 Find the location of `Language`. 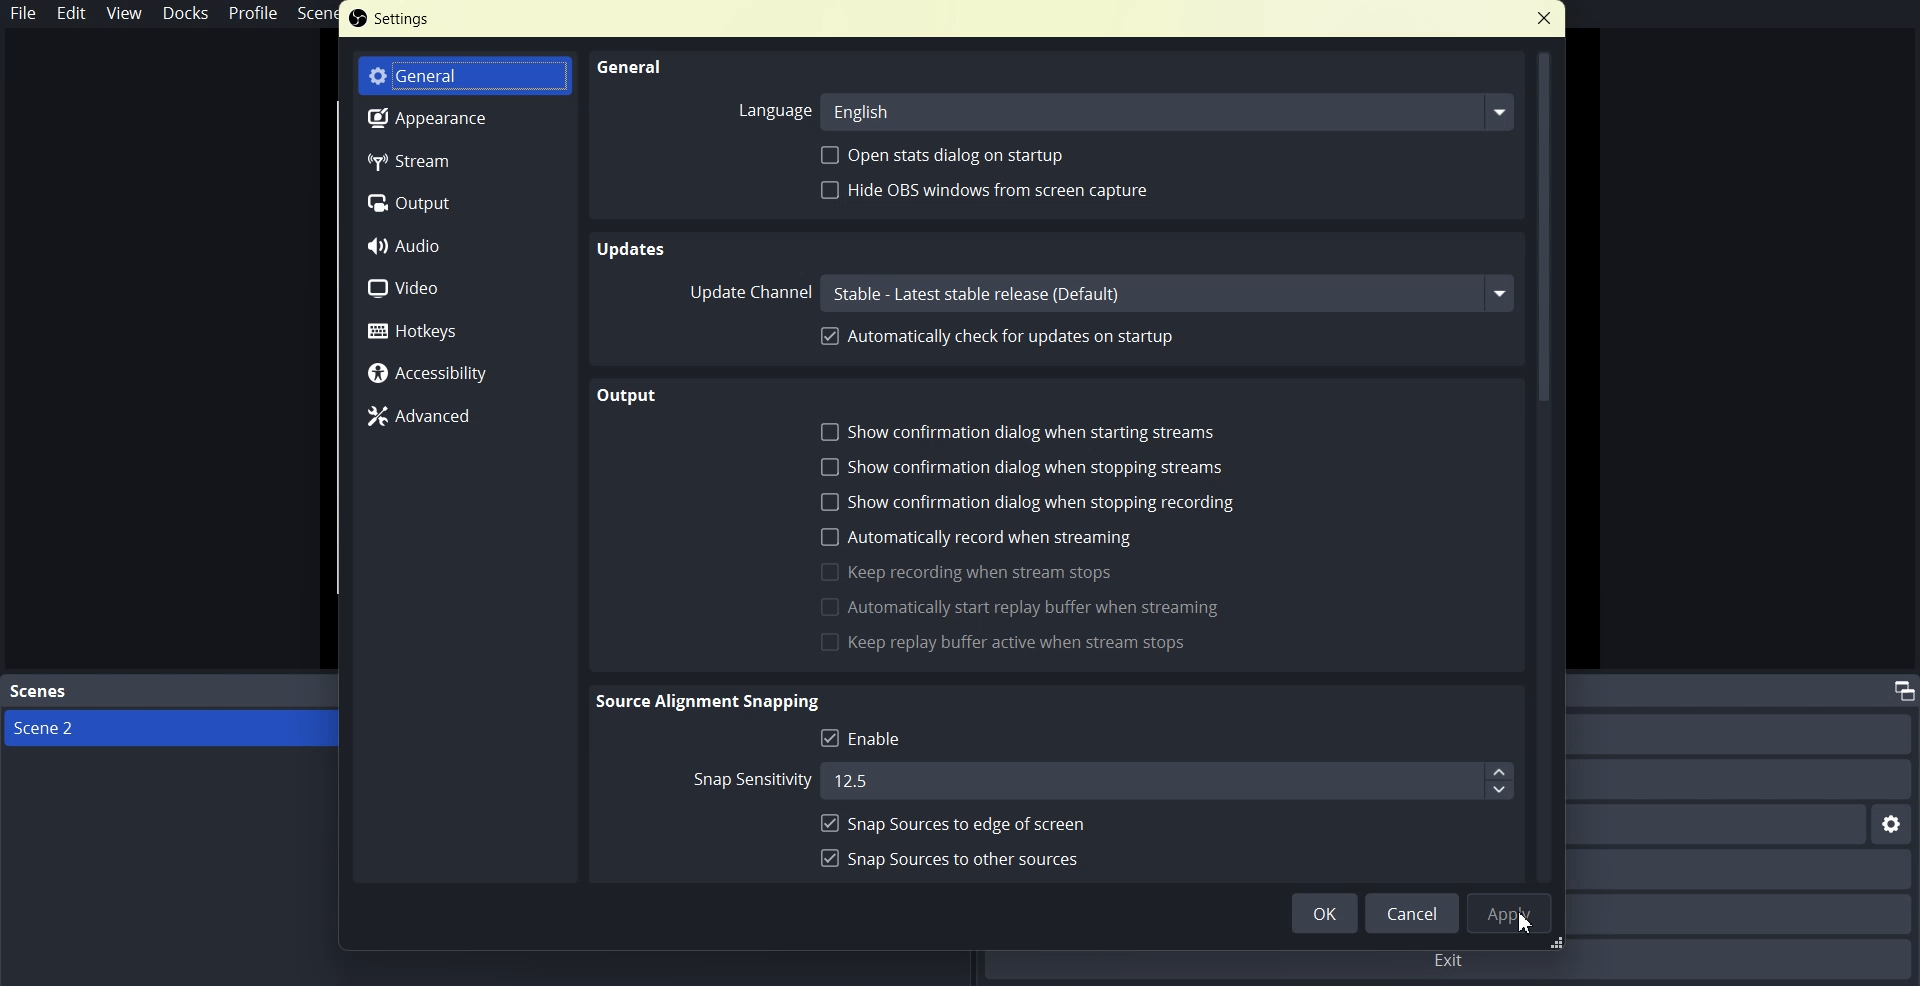

Language is located at coordinates (769, 112).